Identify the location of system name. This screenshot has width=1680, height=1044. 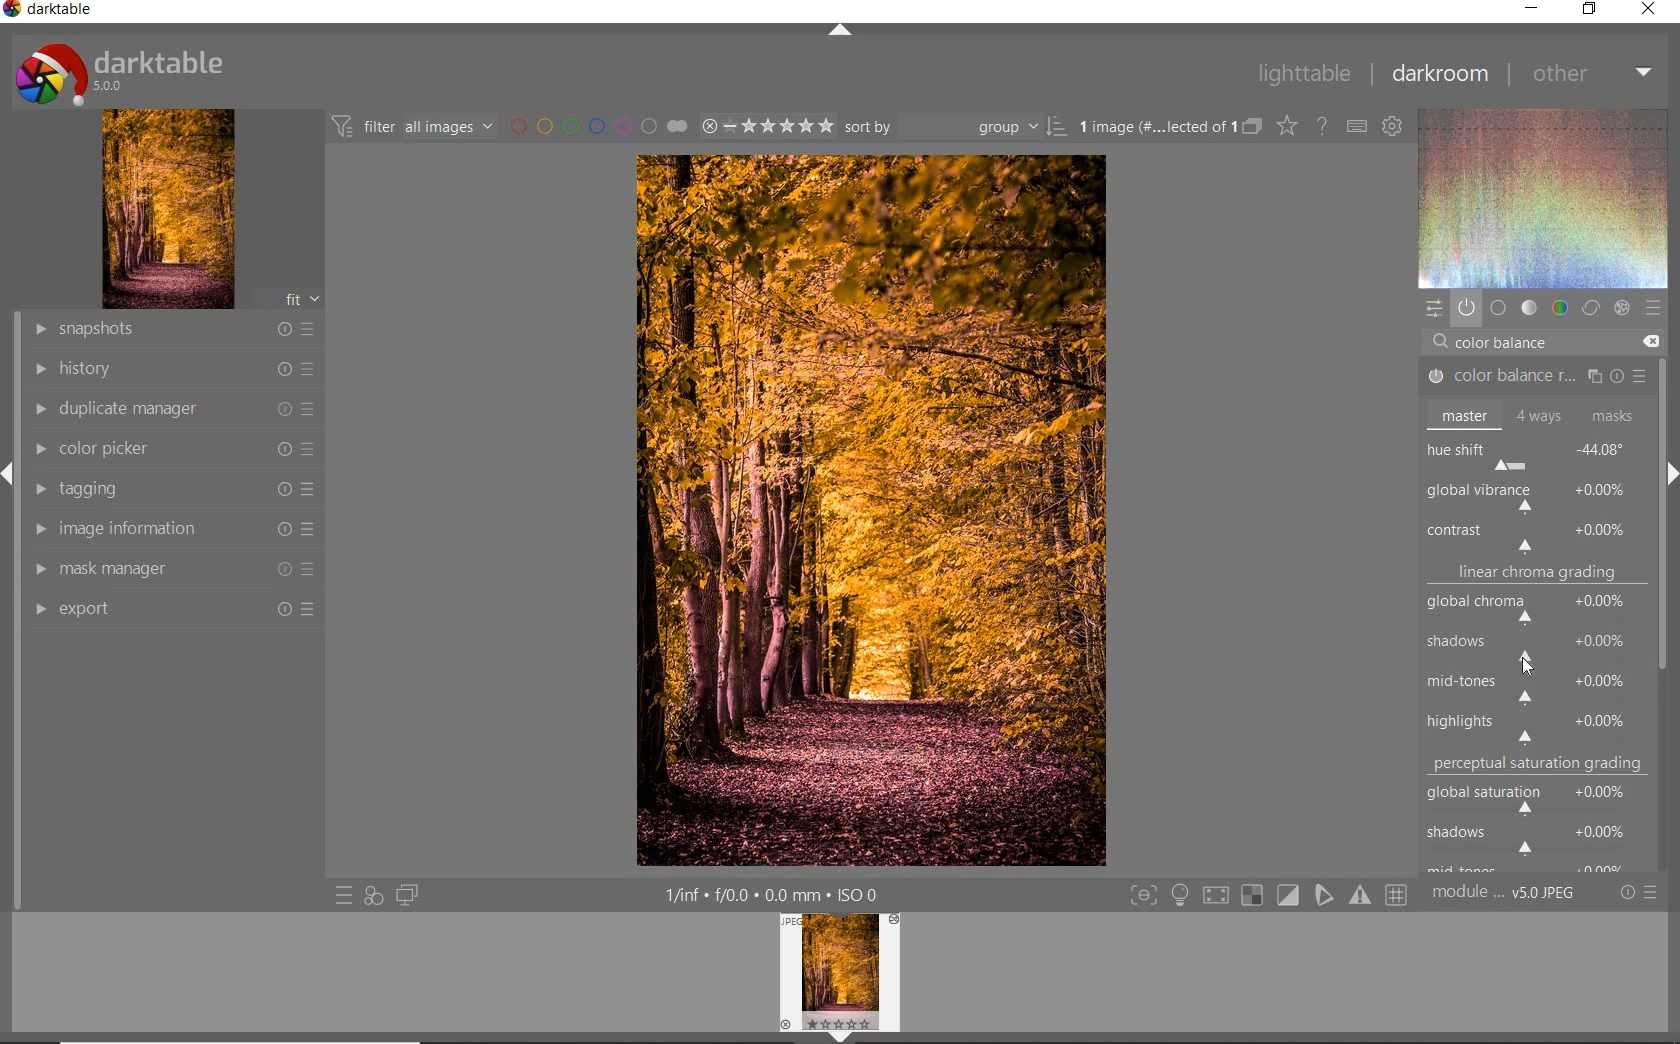
(48, 10).